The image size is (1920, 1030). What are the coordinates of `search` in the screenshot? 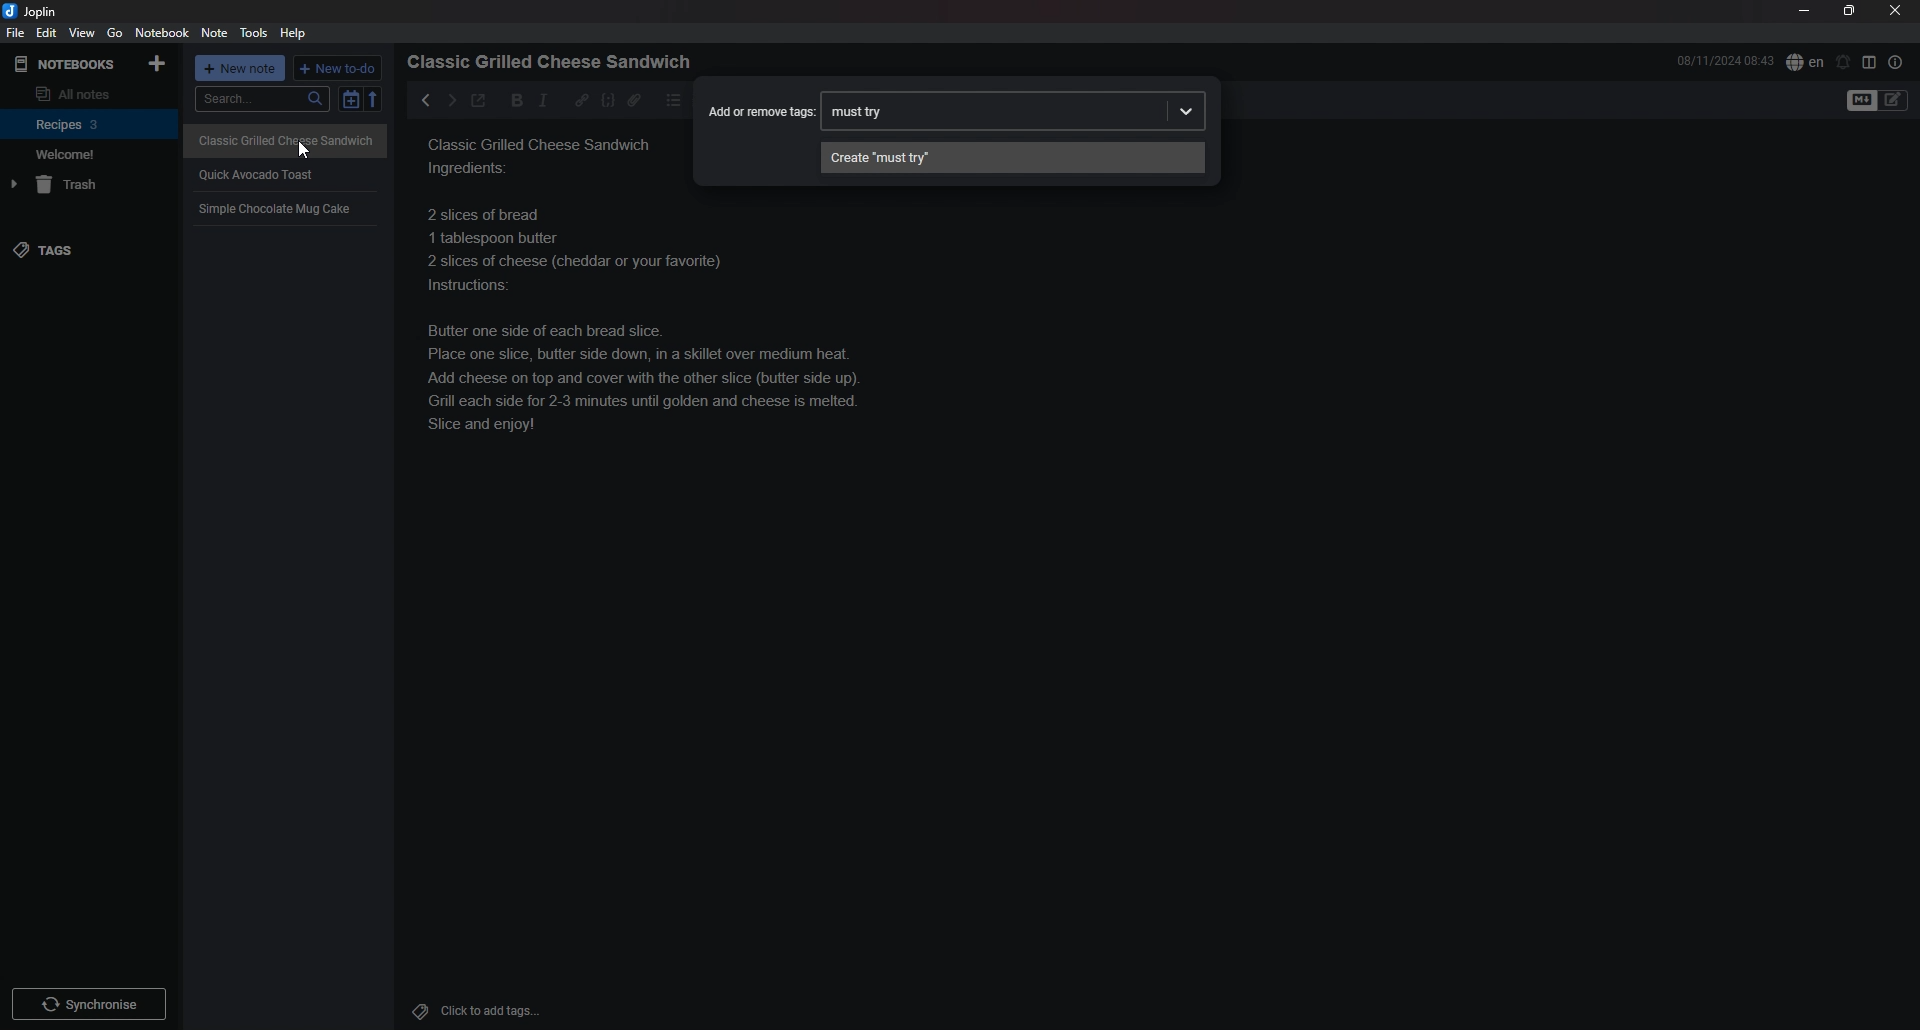 It's located at (262, 99).